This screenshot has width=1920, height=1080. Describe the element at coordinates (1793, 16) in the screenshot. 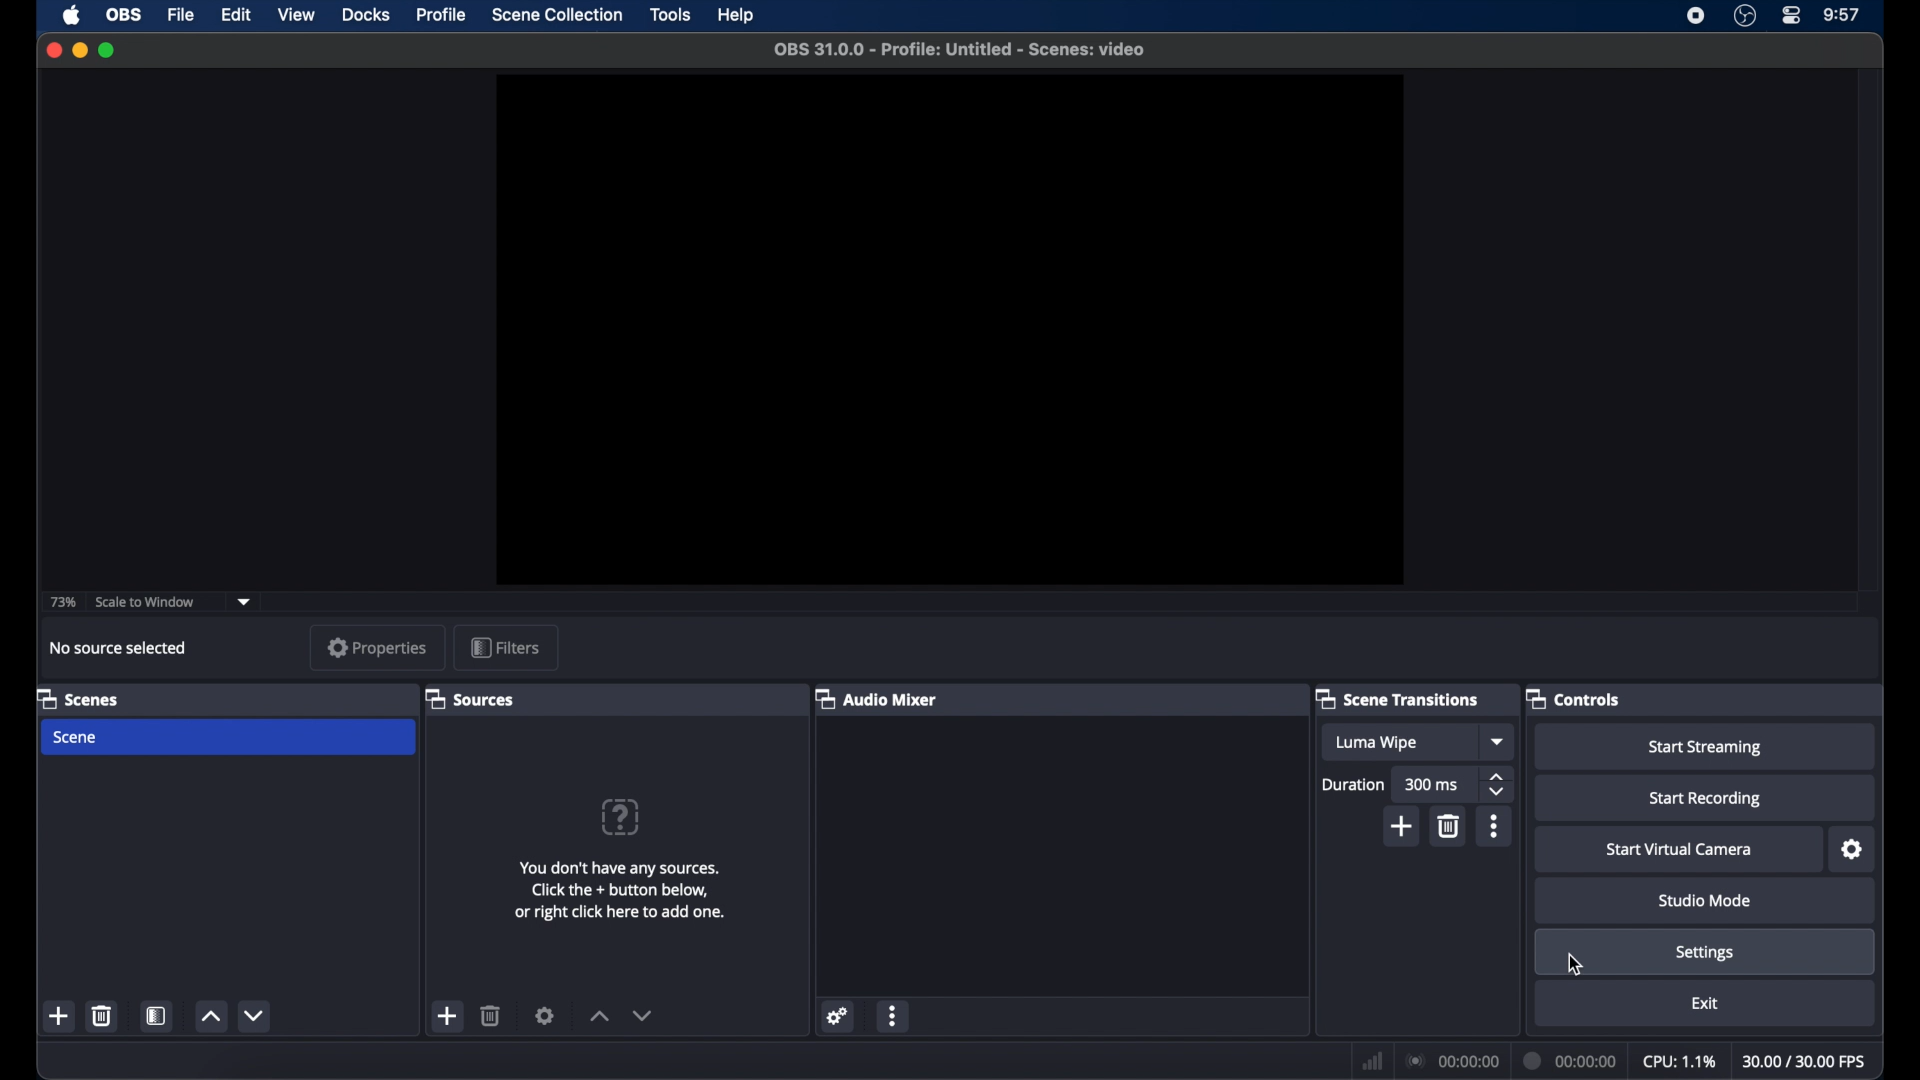

I see `control center` at that location.